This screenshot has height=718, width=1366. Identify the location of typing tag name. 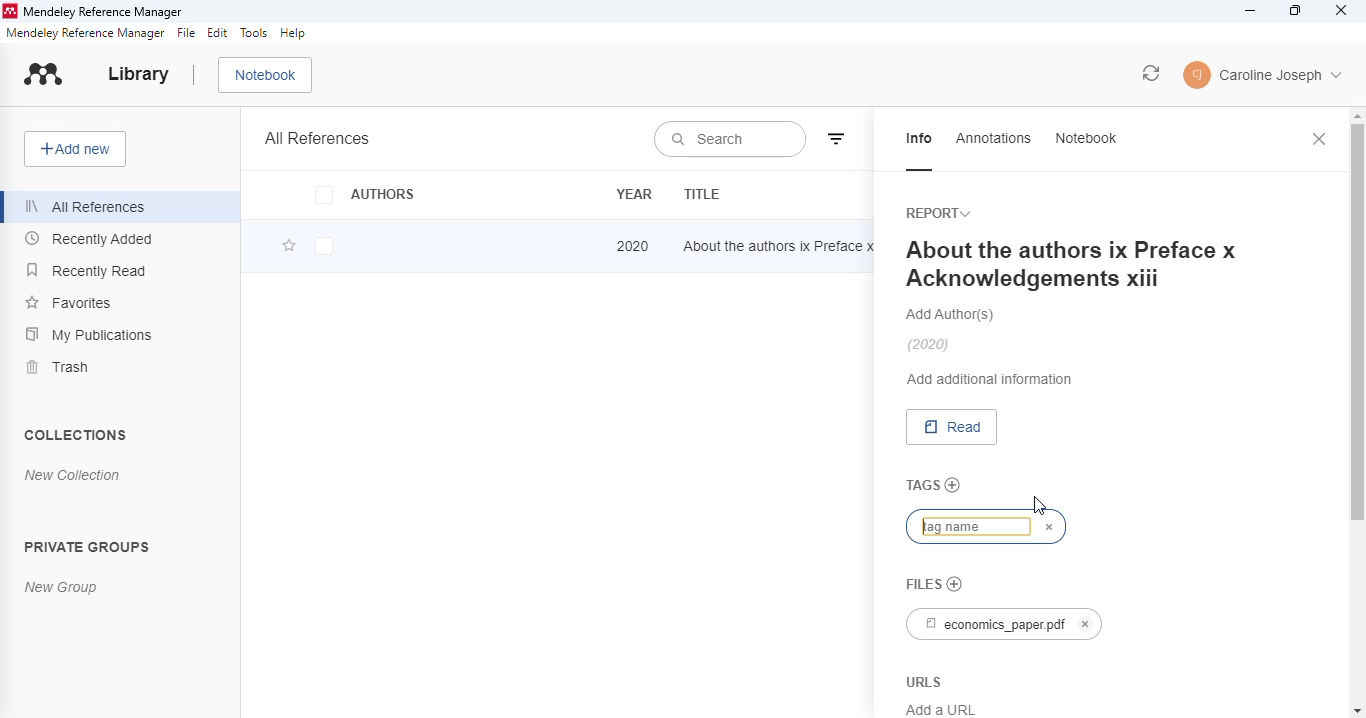
(971, 523).